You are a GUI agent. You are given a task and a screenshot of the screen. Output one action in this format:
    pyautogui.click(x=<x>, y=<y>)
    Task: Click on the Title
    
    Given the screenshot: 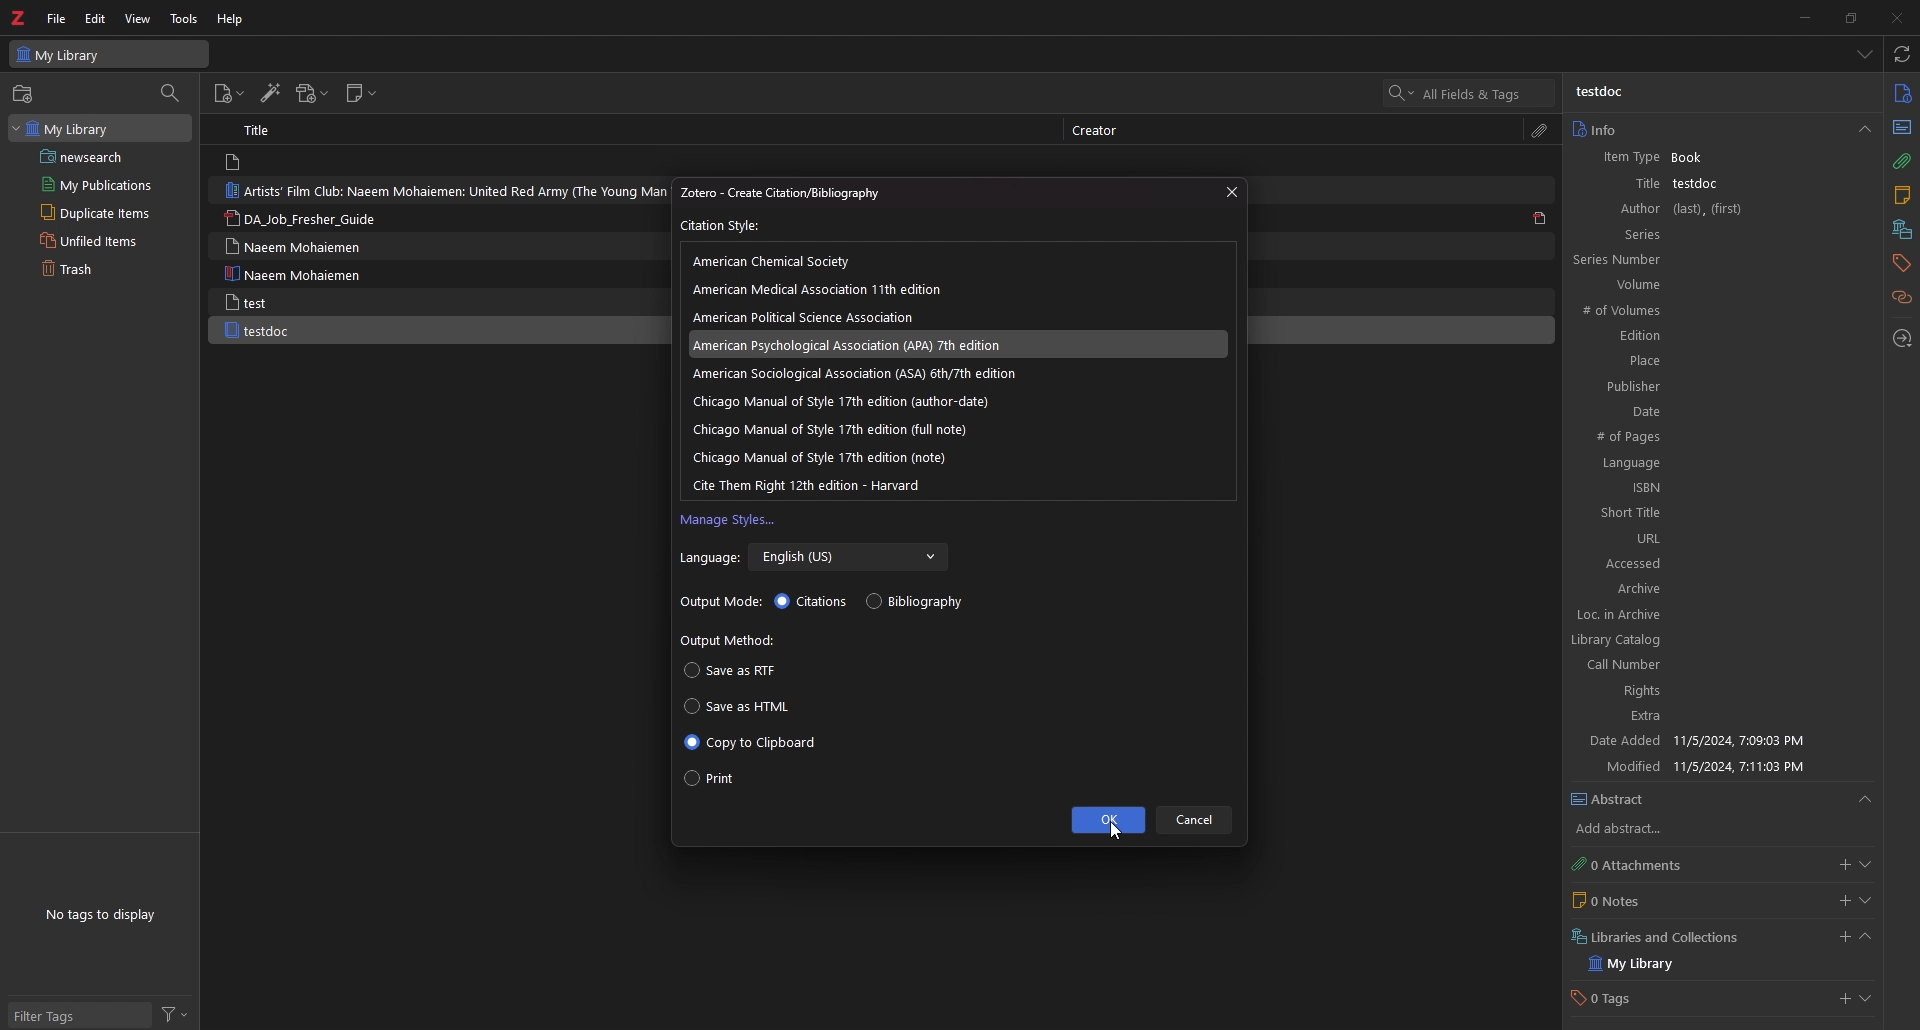 What is the action you would take?
    pyautogui.click(x=262, y=129)
    